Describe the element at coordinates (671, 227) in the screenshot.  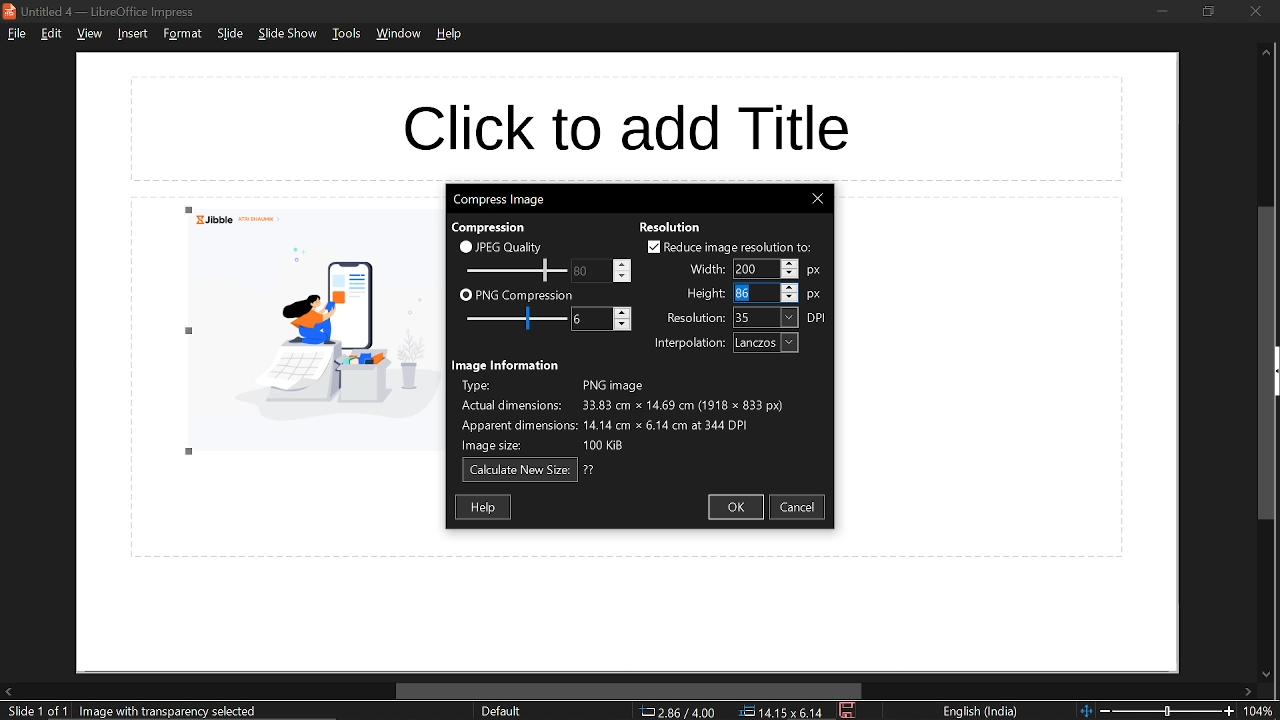
I see `resolution` at that location.